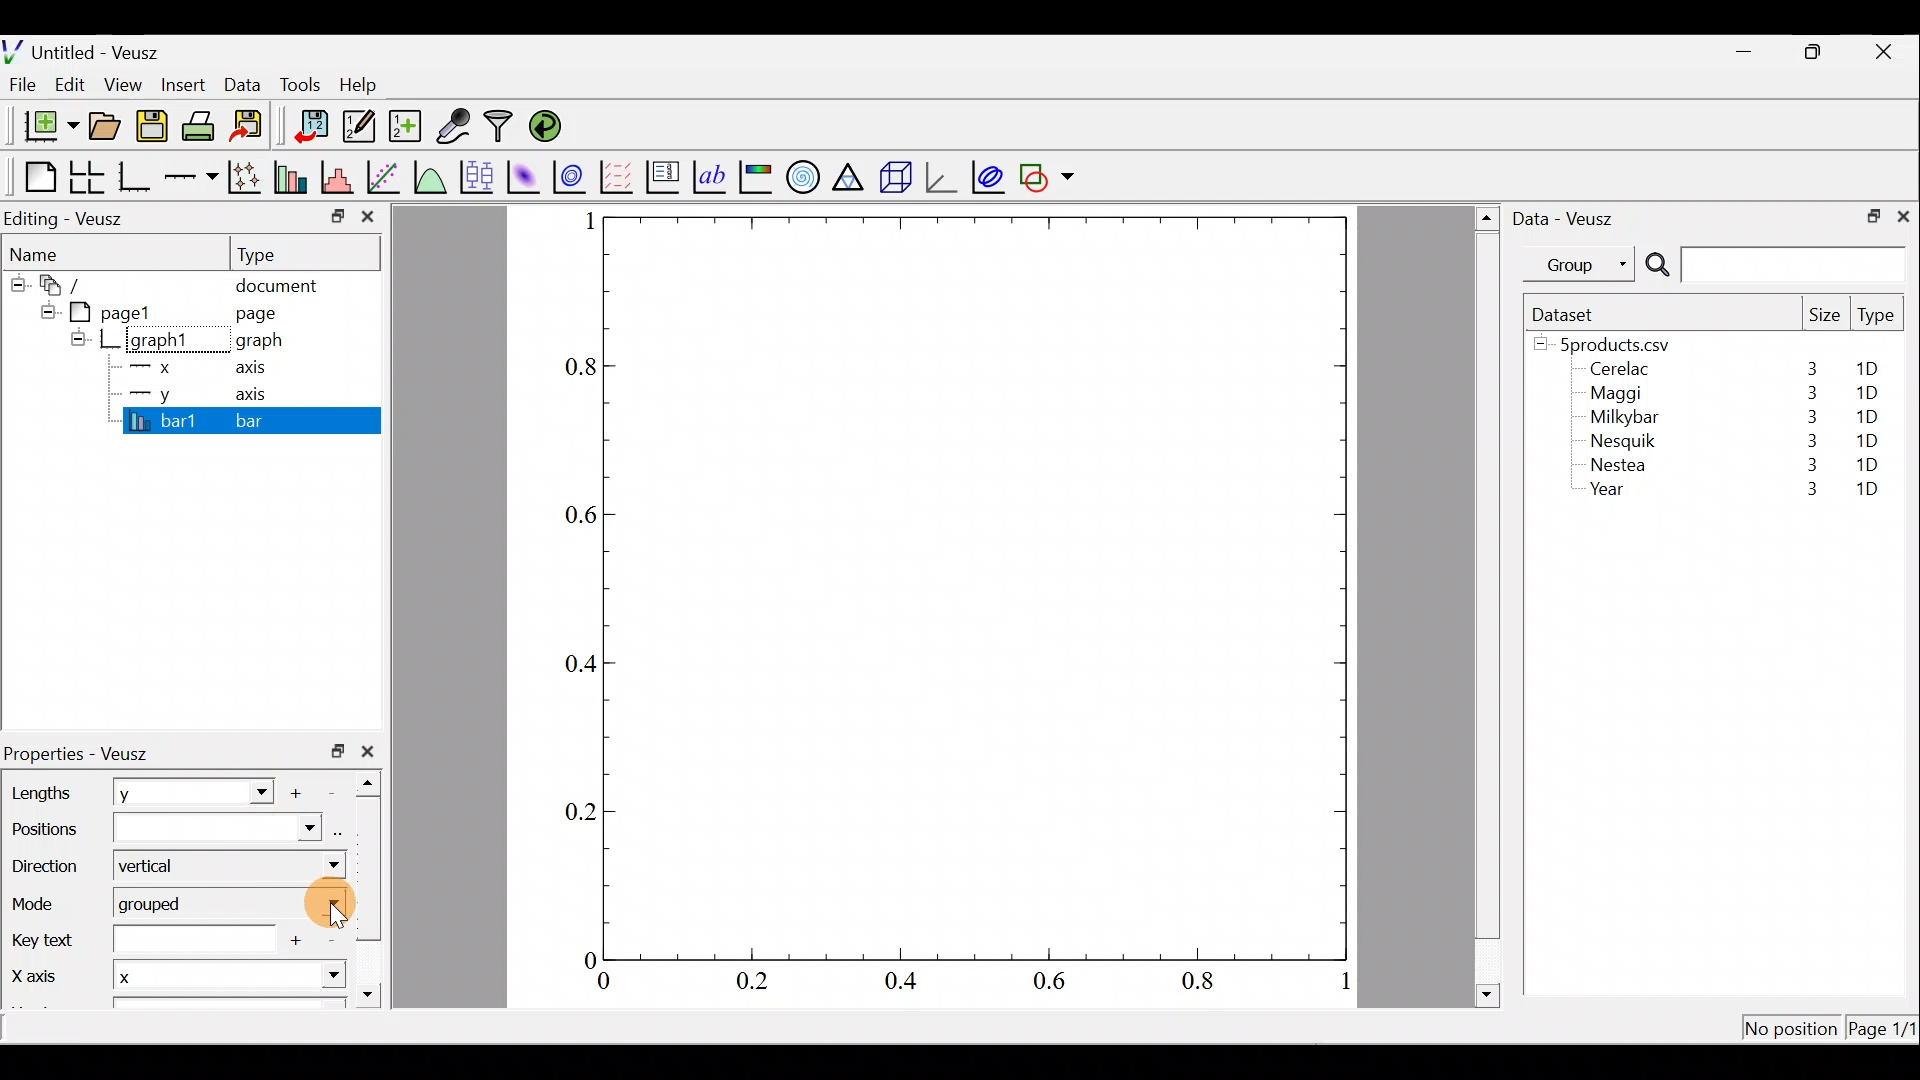 This screenshot has height=1080, width=1920. What do you see at coordinates (1808, 440) in the screenshot?
I see `3` at bounding box center [1808, 440].